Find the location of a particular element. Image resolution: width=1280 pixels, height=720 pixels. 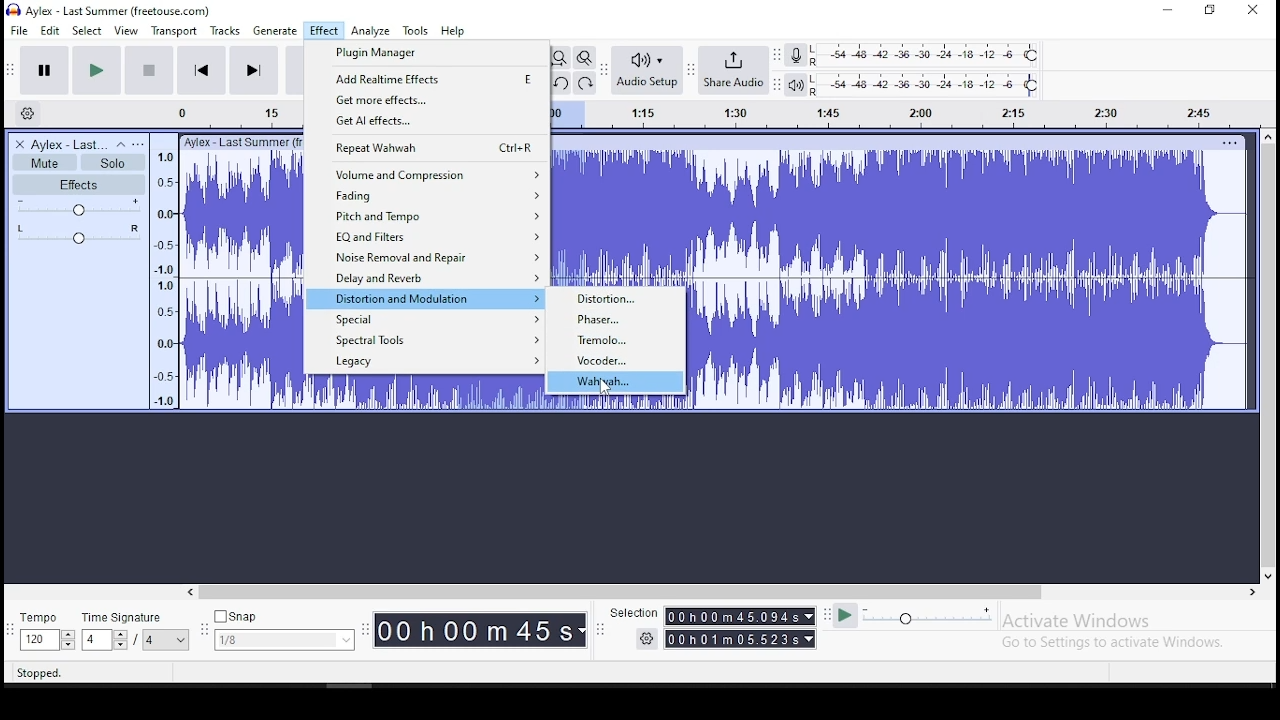

skip to start is located at coordinates (201, 71).